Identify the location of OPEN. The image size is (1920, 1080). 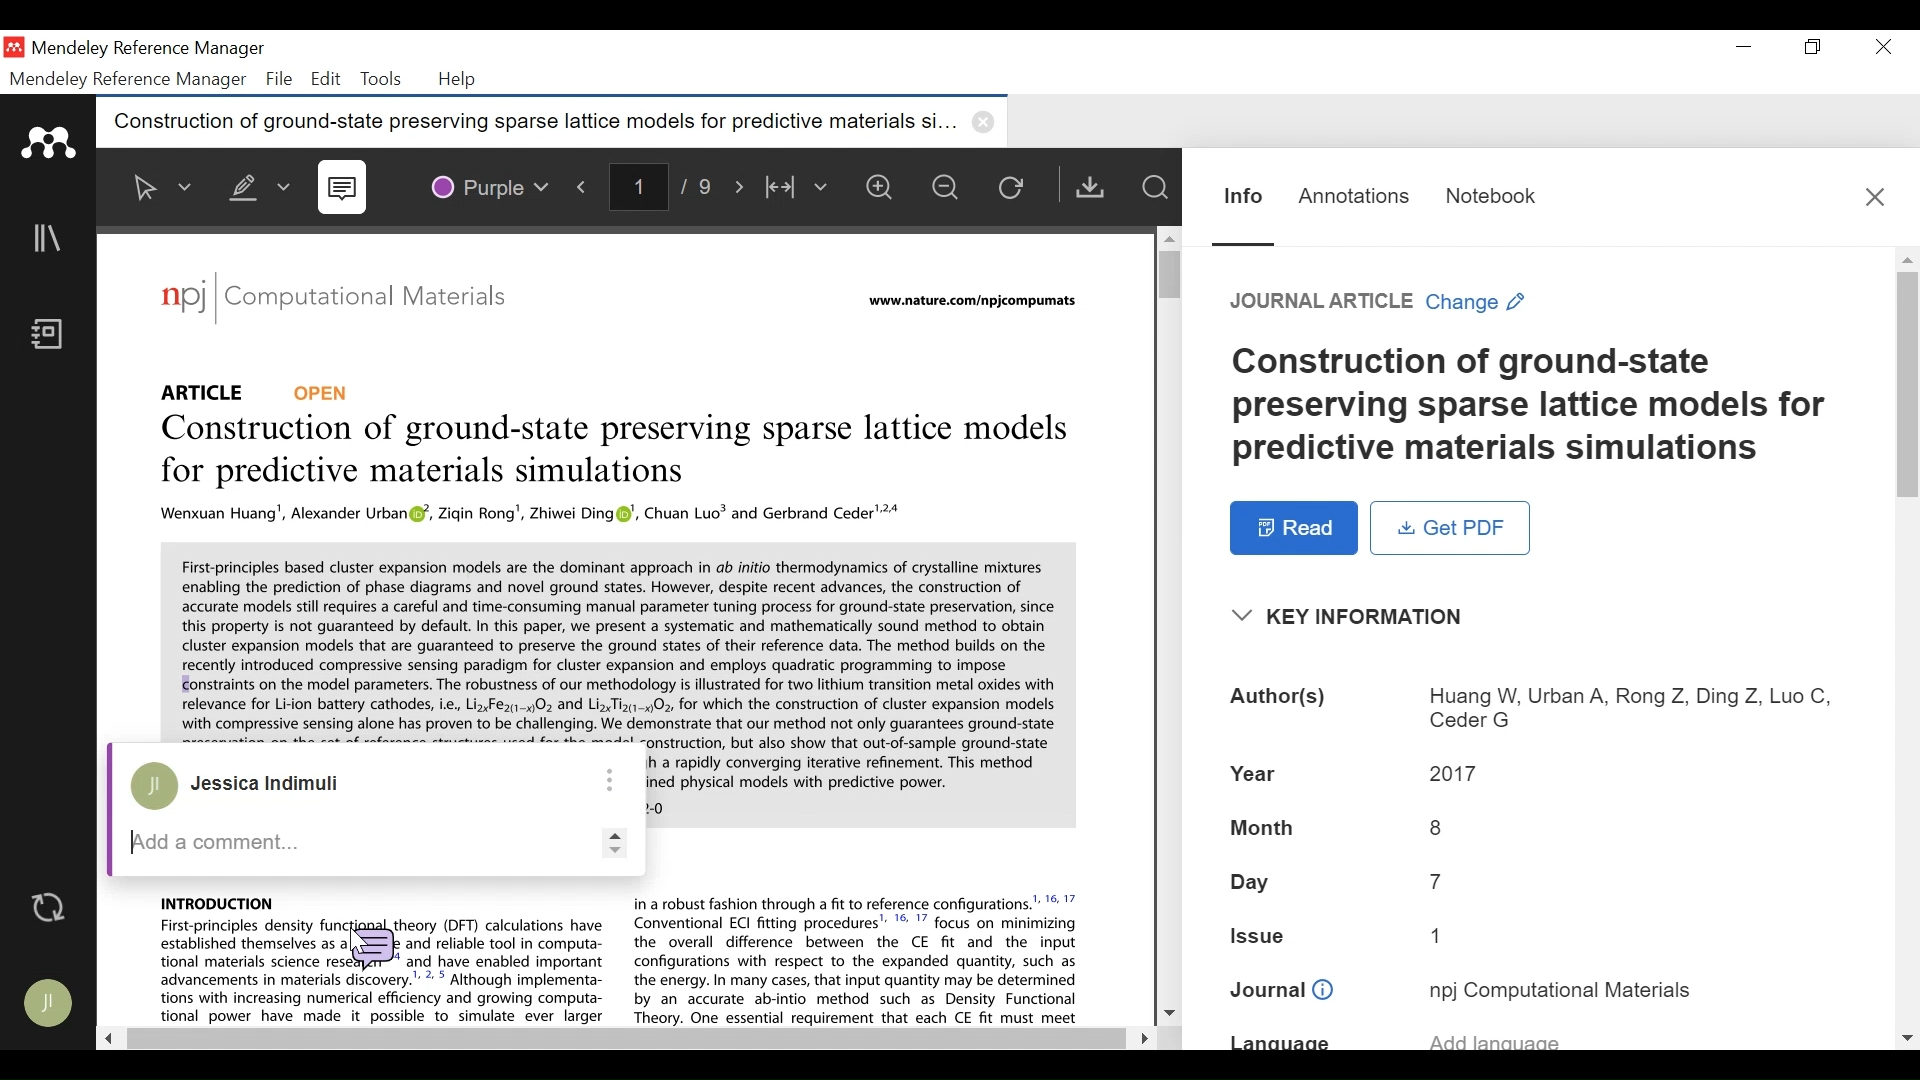
(327, 391).